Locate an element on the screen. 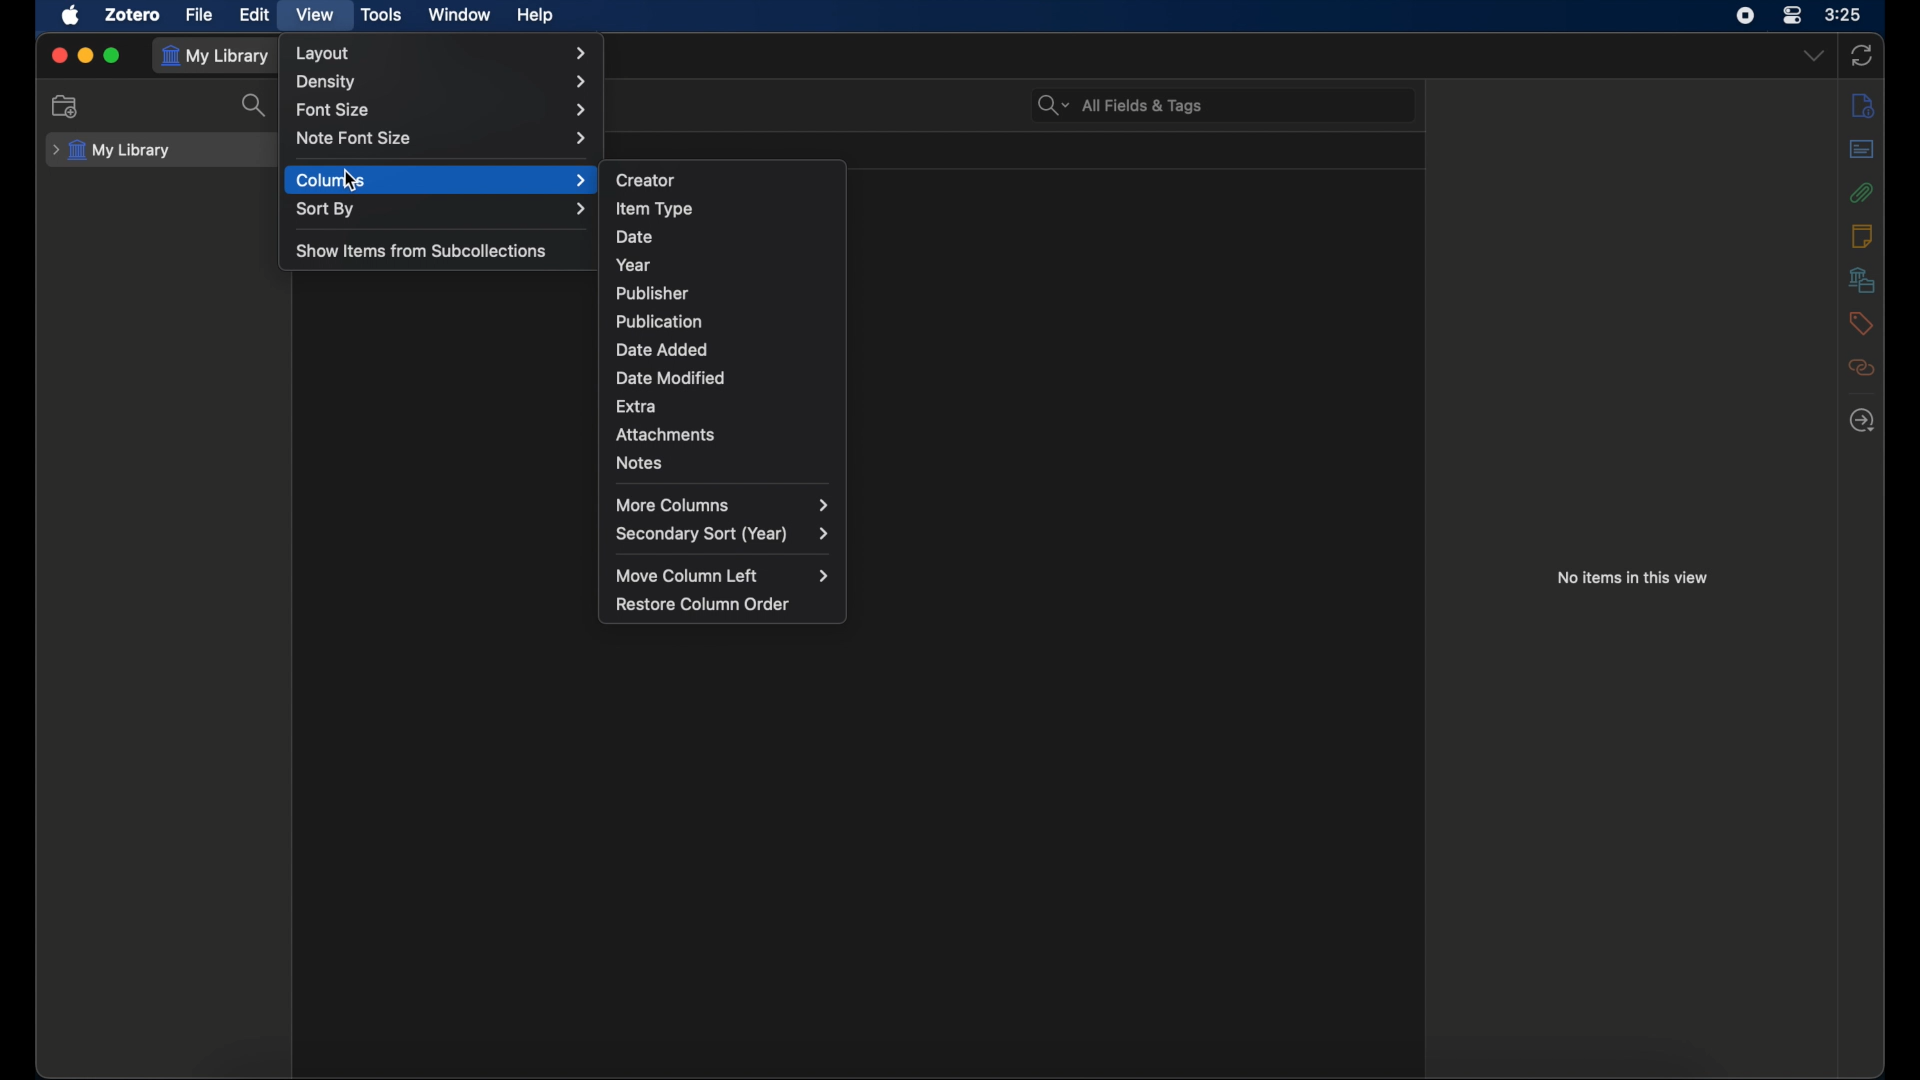 The width and height of the screenshot is (1920, 1080). secondary sort is located at coordinates (724, 534).